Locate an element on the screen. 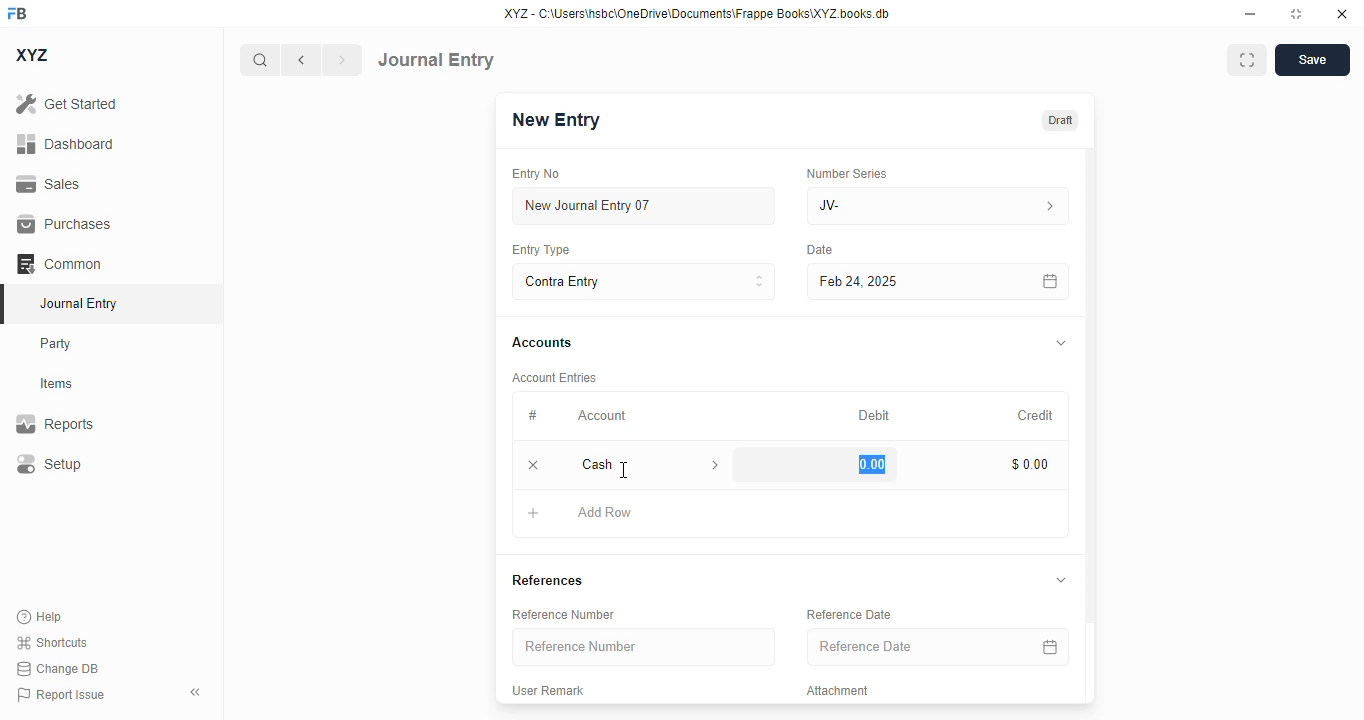 This screenshot has width=1364, height=720. $0.00 is located at coordinates (1032, 464).